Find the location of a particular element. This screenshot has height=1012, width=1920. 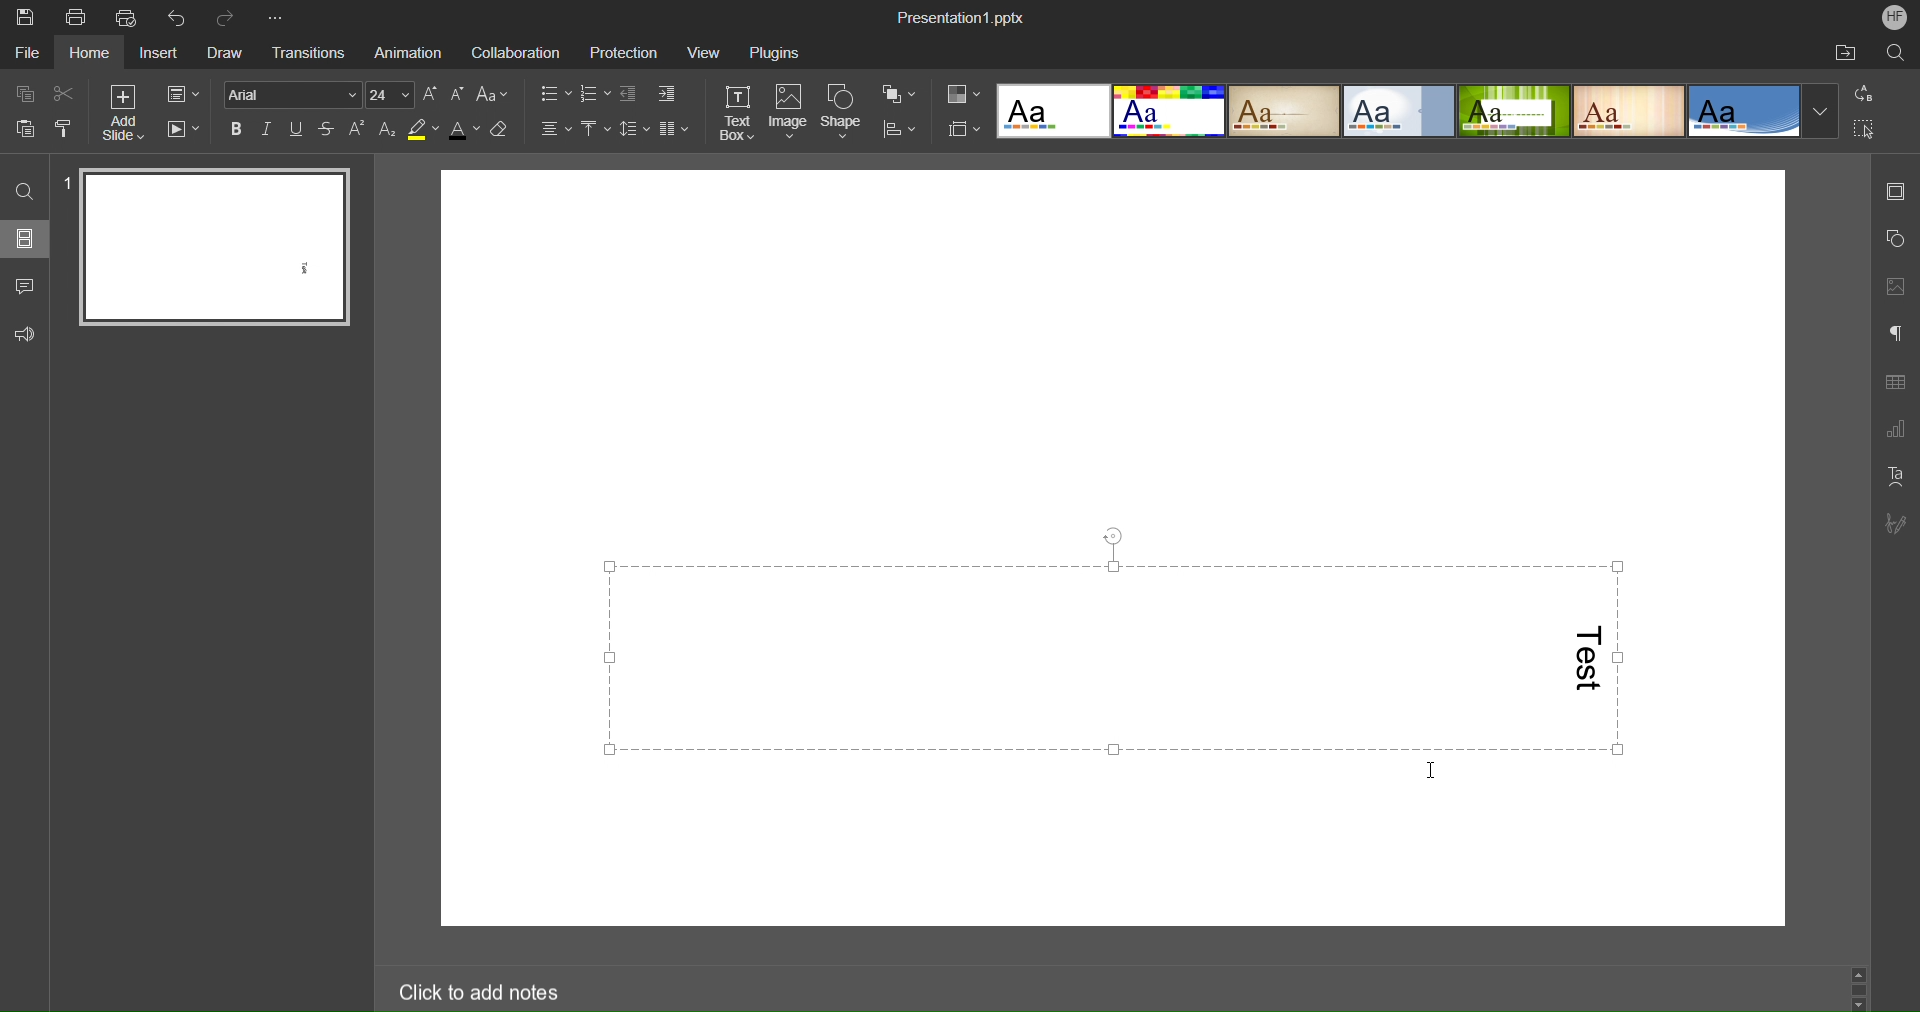

Copy is located at coordinates (29, 93).